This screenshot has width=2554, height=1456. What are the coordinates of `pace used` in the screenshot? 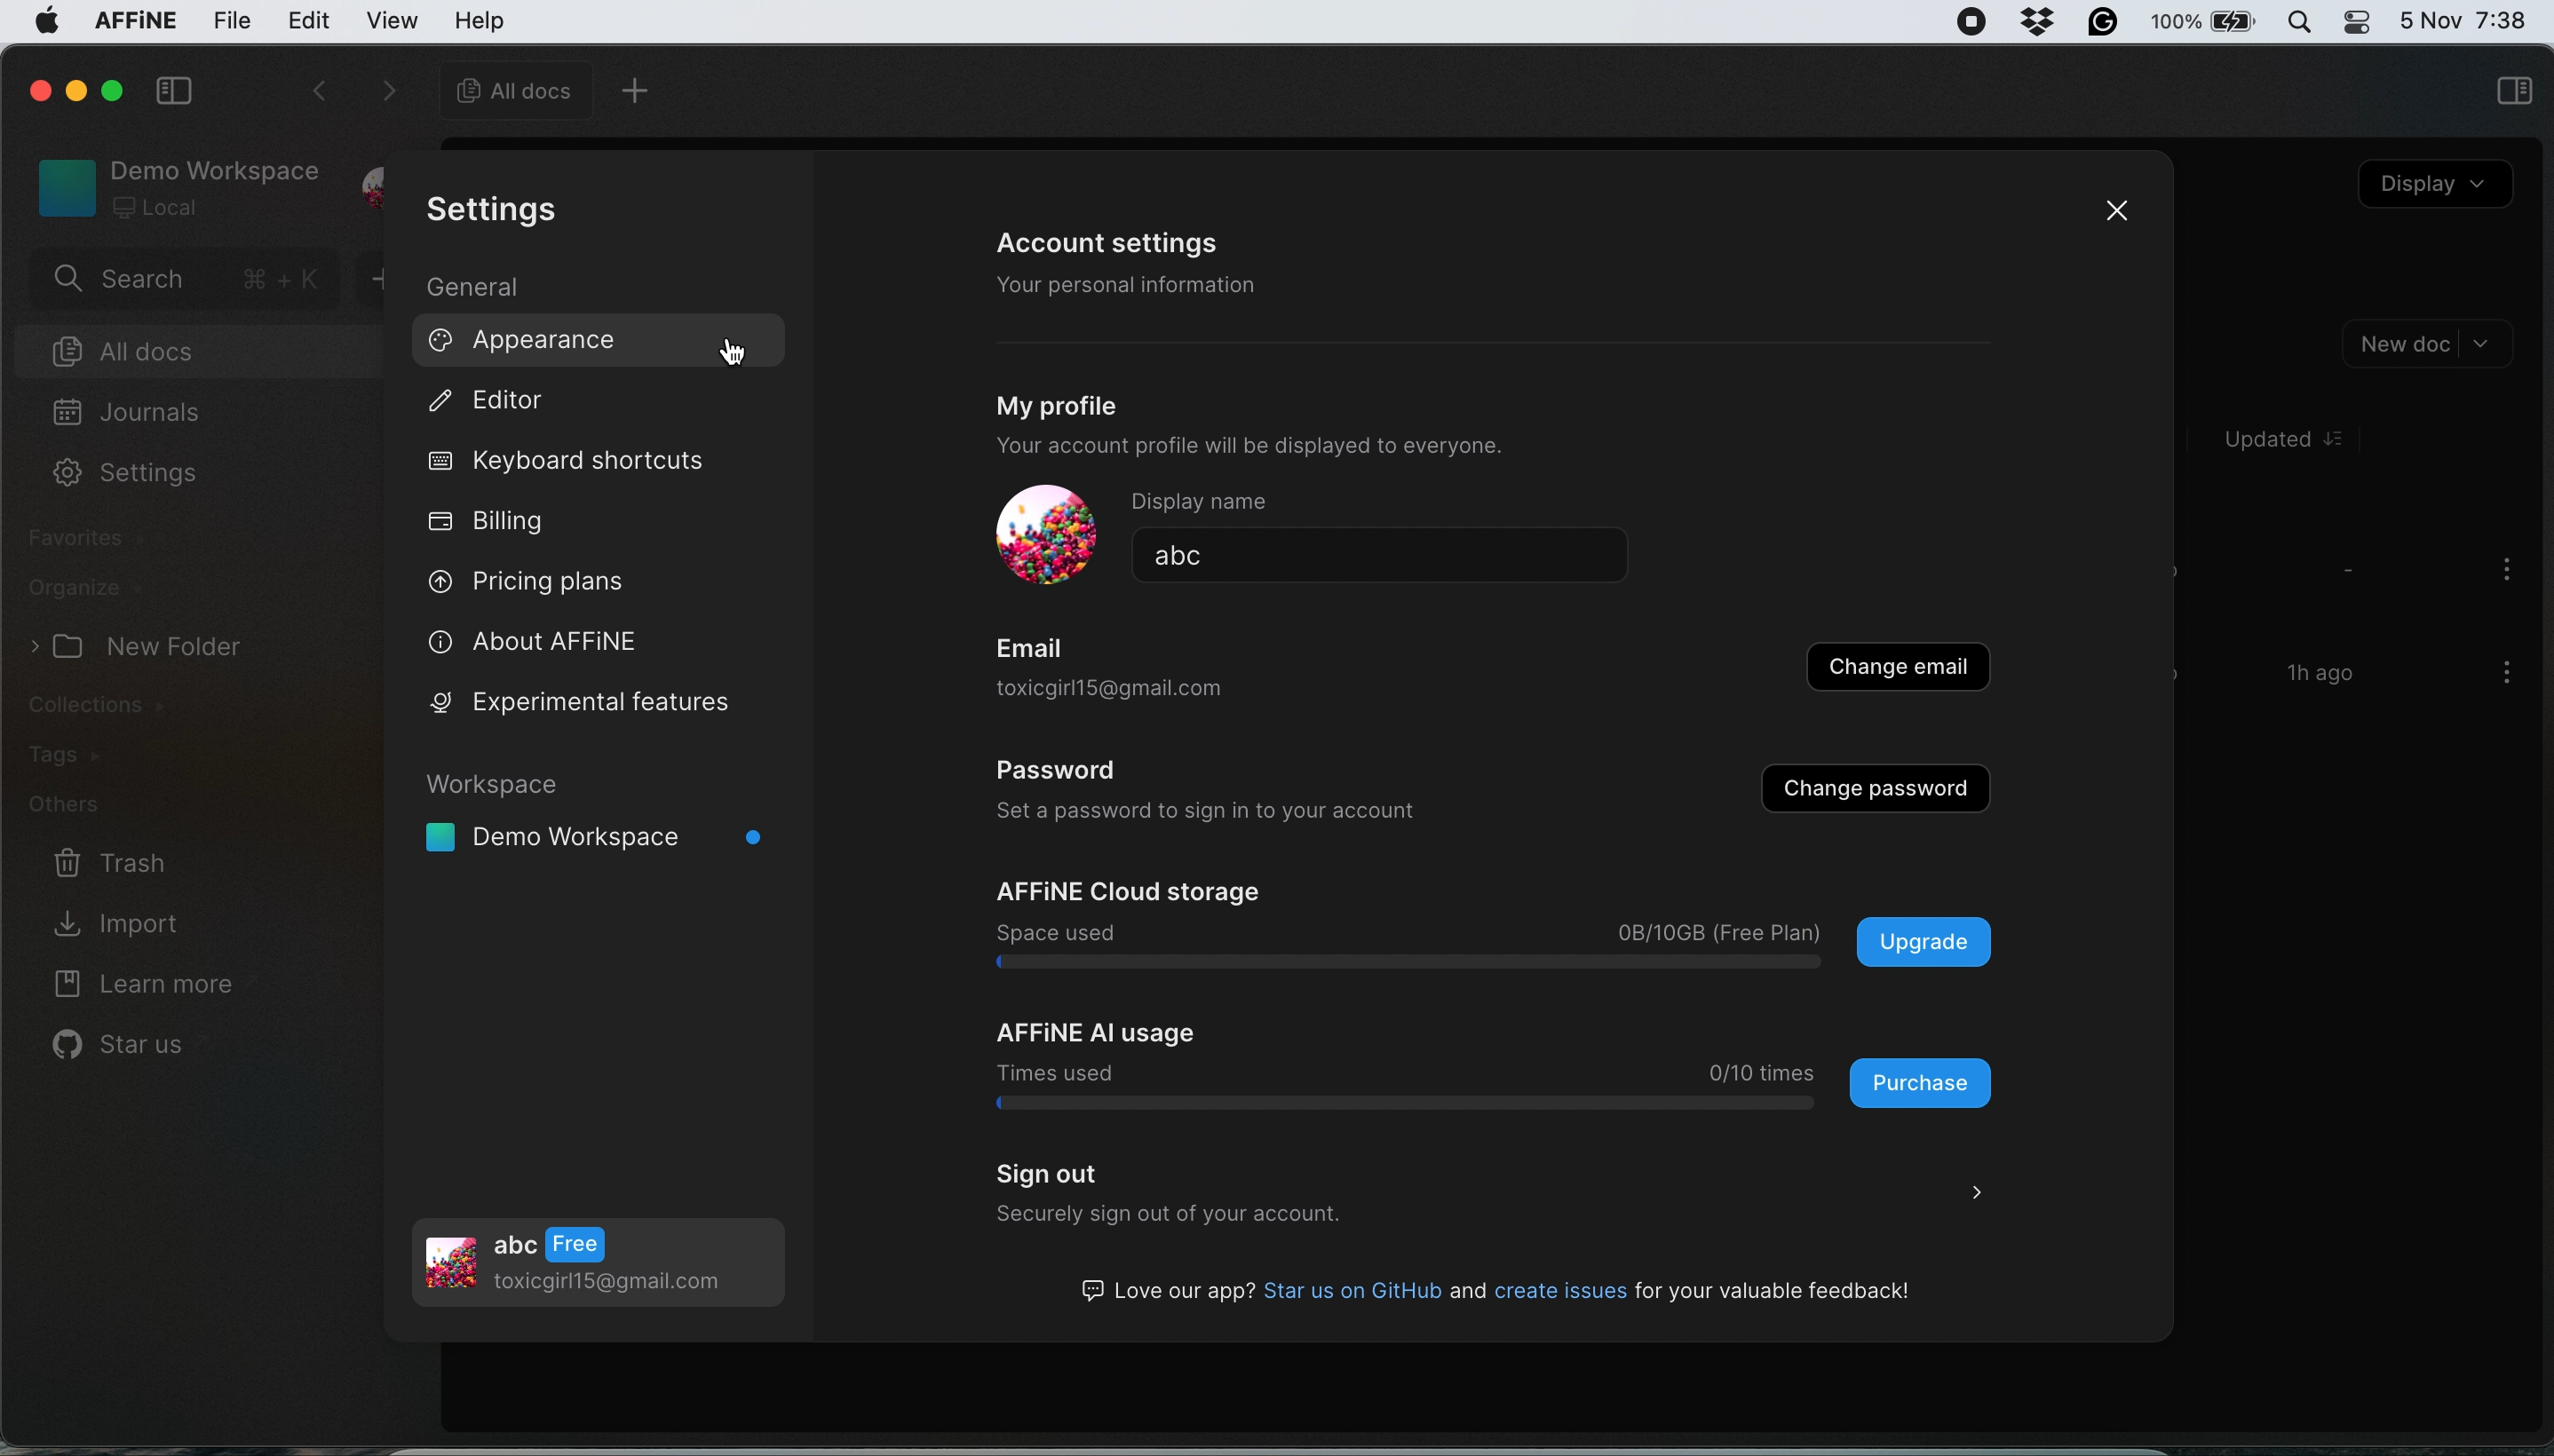 It's located at (1064, 933).